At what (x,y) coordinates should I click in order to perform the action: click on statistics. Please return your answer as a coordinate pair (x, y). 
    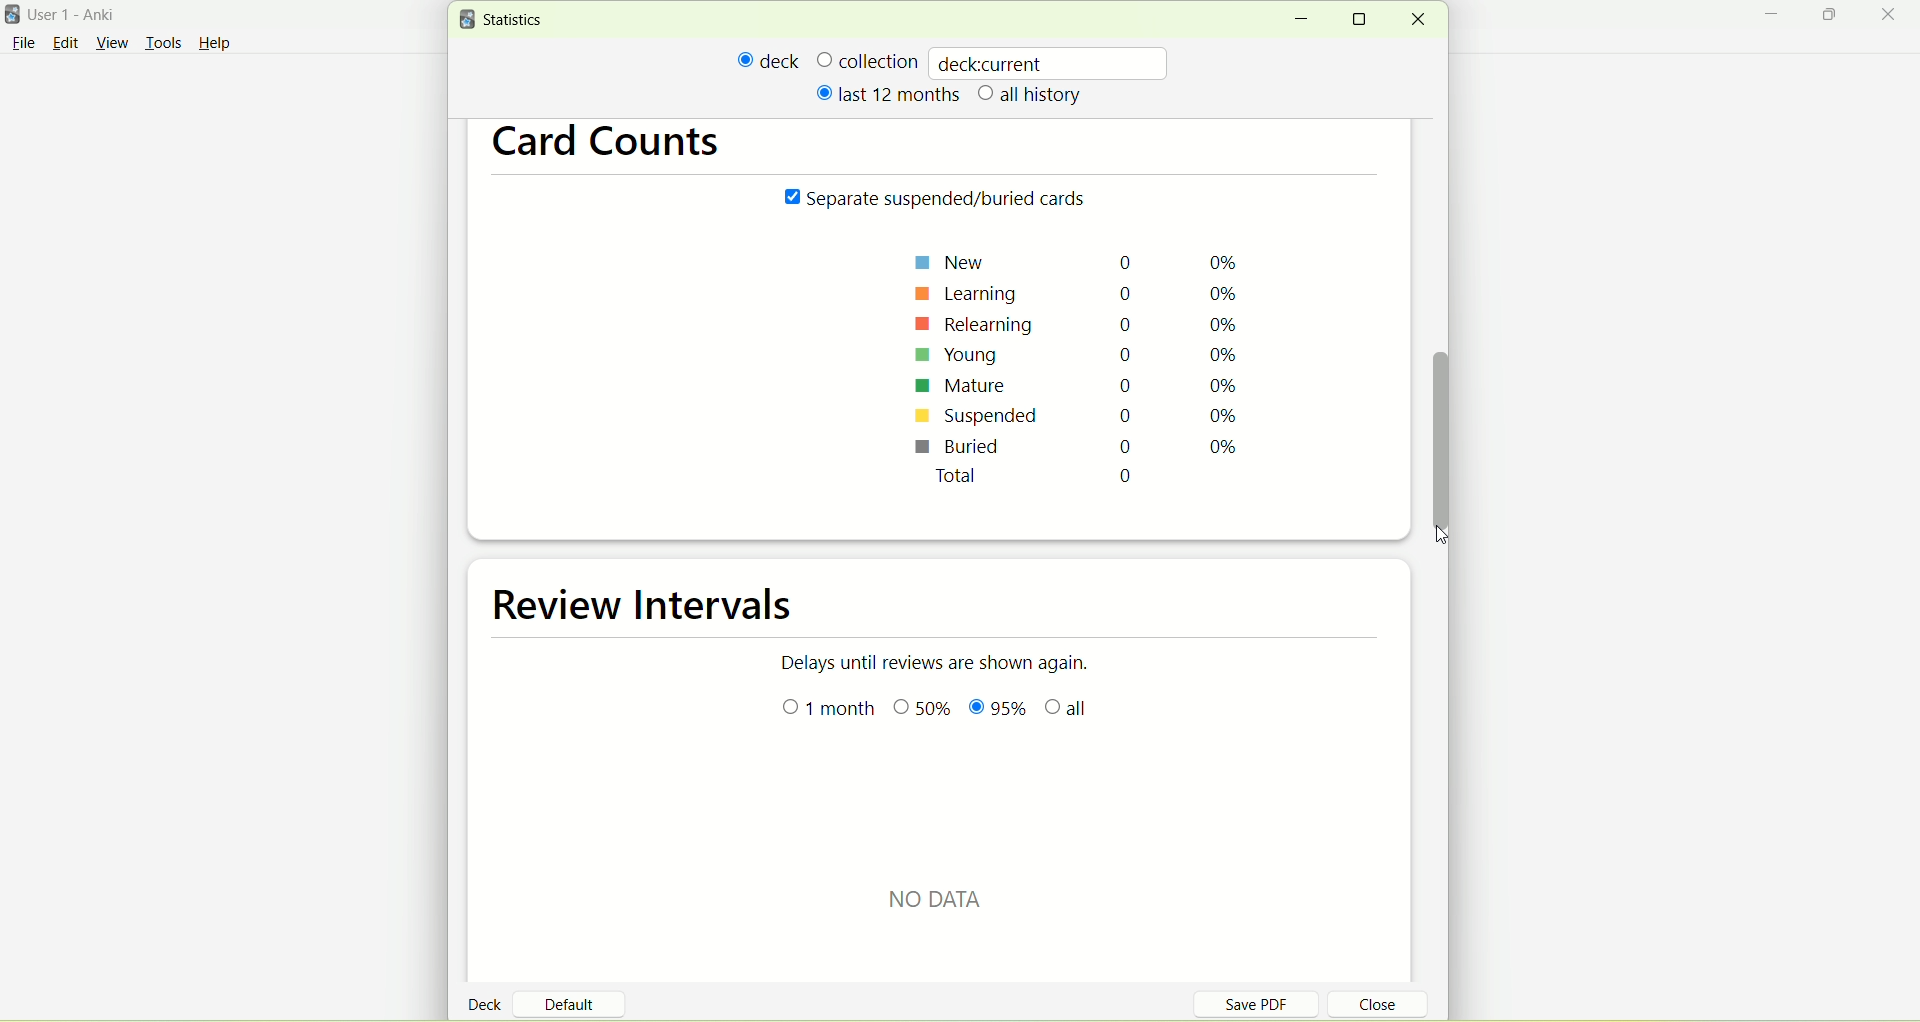
    Looking at the image, I should click on (506, 20).